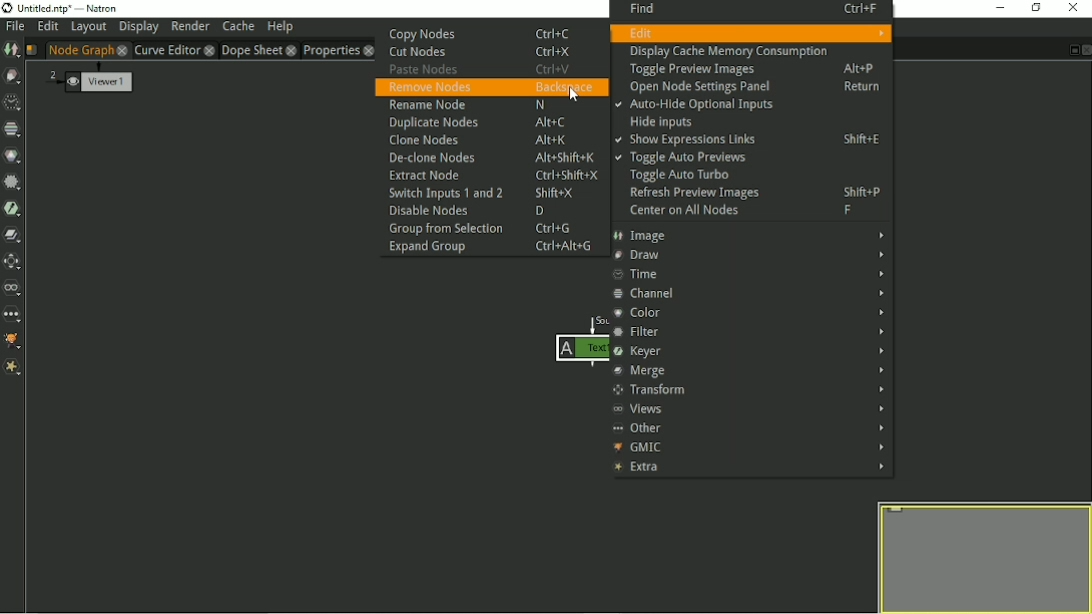 Image resolution: width=1092 pixels, height=614 pixels. I want to click on Channel, so click(748, 294).